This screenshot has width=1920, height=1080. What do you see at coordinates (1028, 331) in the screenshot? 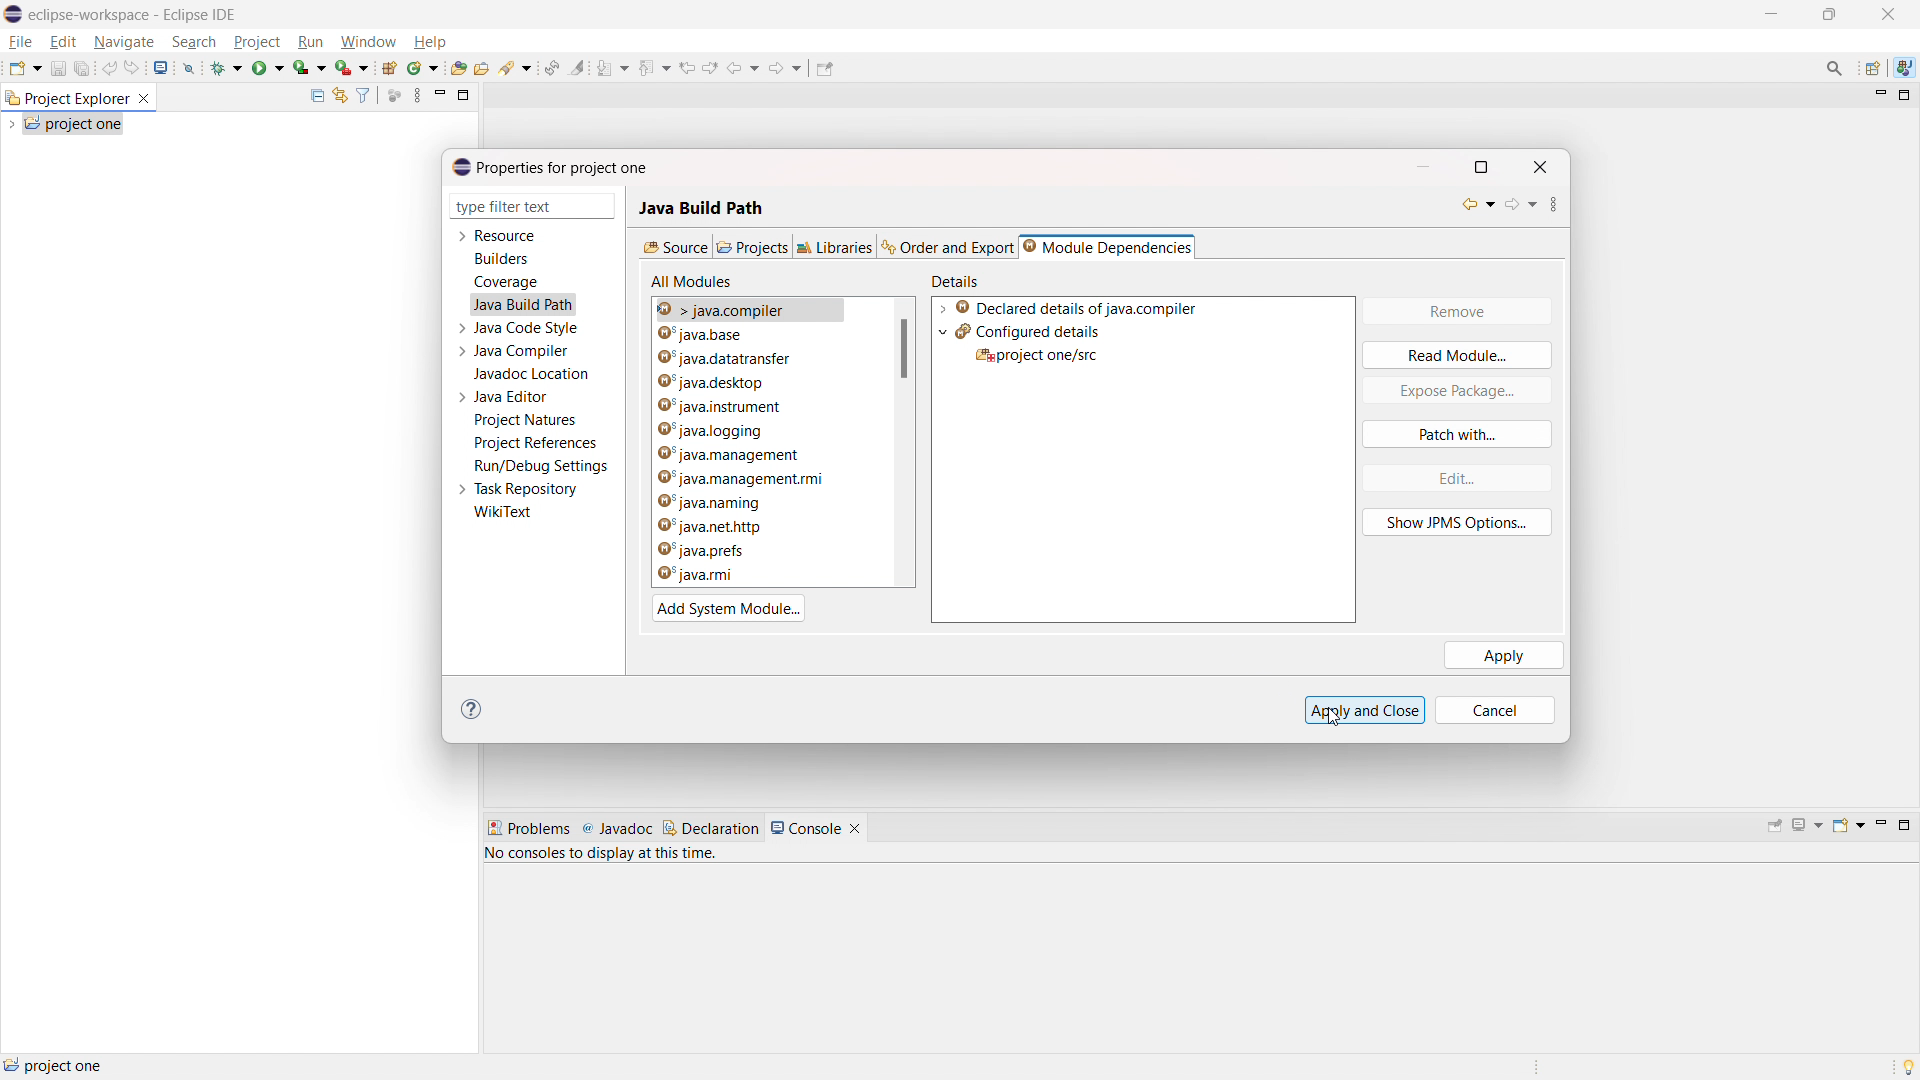
I see `configured details` at bounding box center [1028, 331].